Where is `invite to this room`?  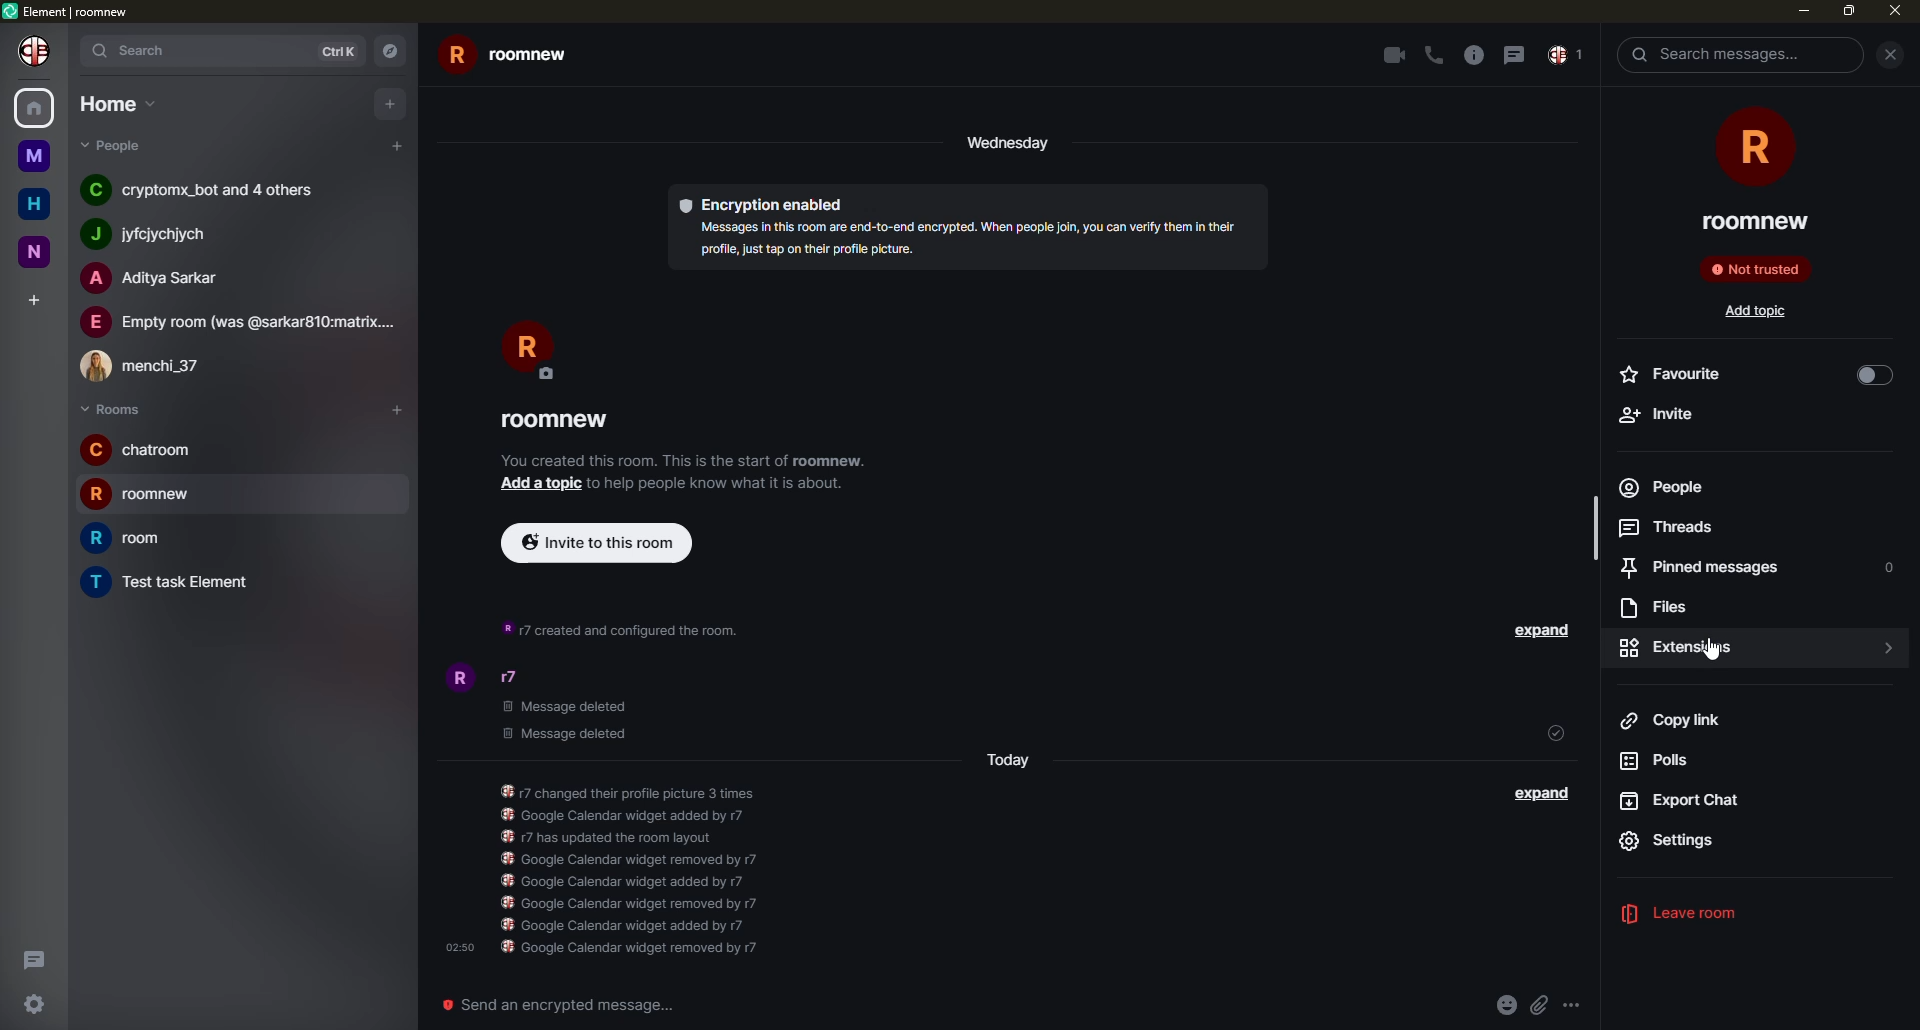
invite to this room is located at coordinates (592, 541).